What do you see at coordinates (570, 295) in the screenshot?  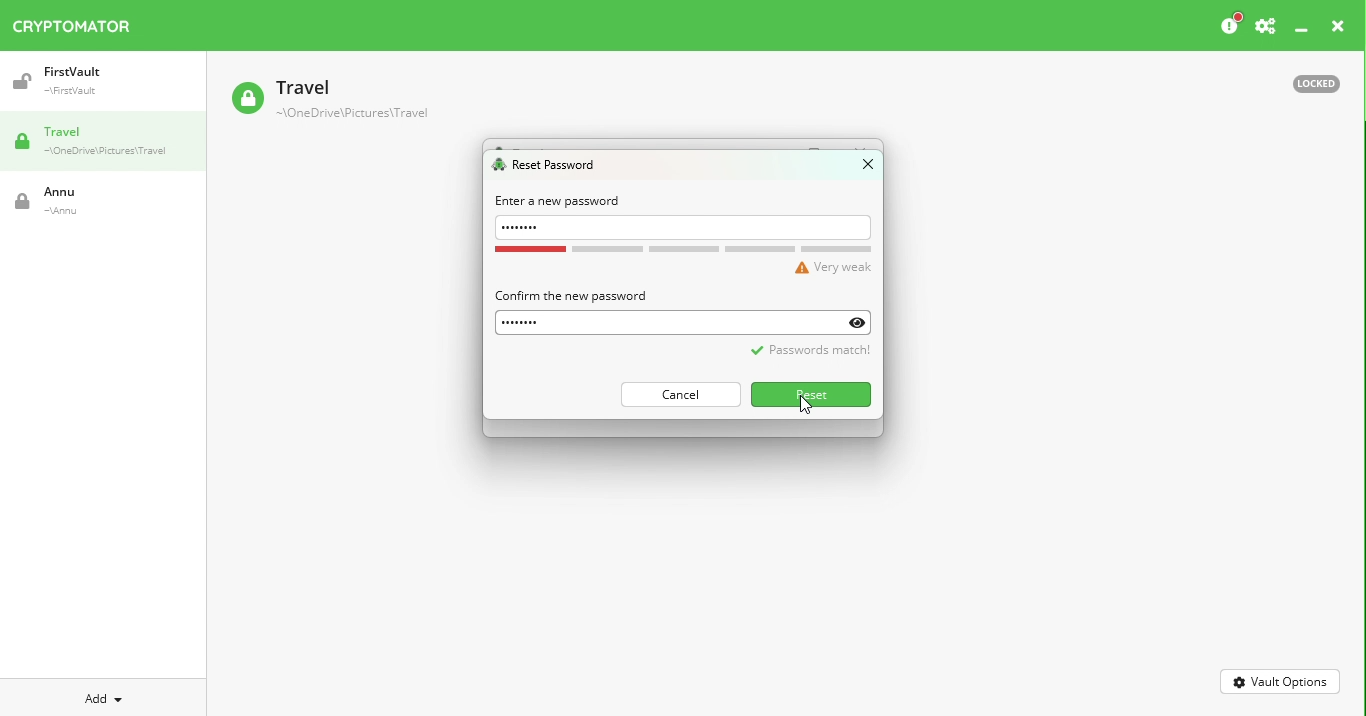 I see `Confirm the new password` at bounding box center [570, 295].